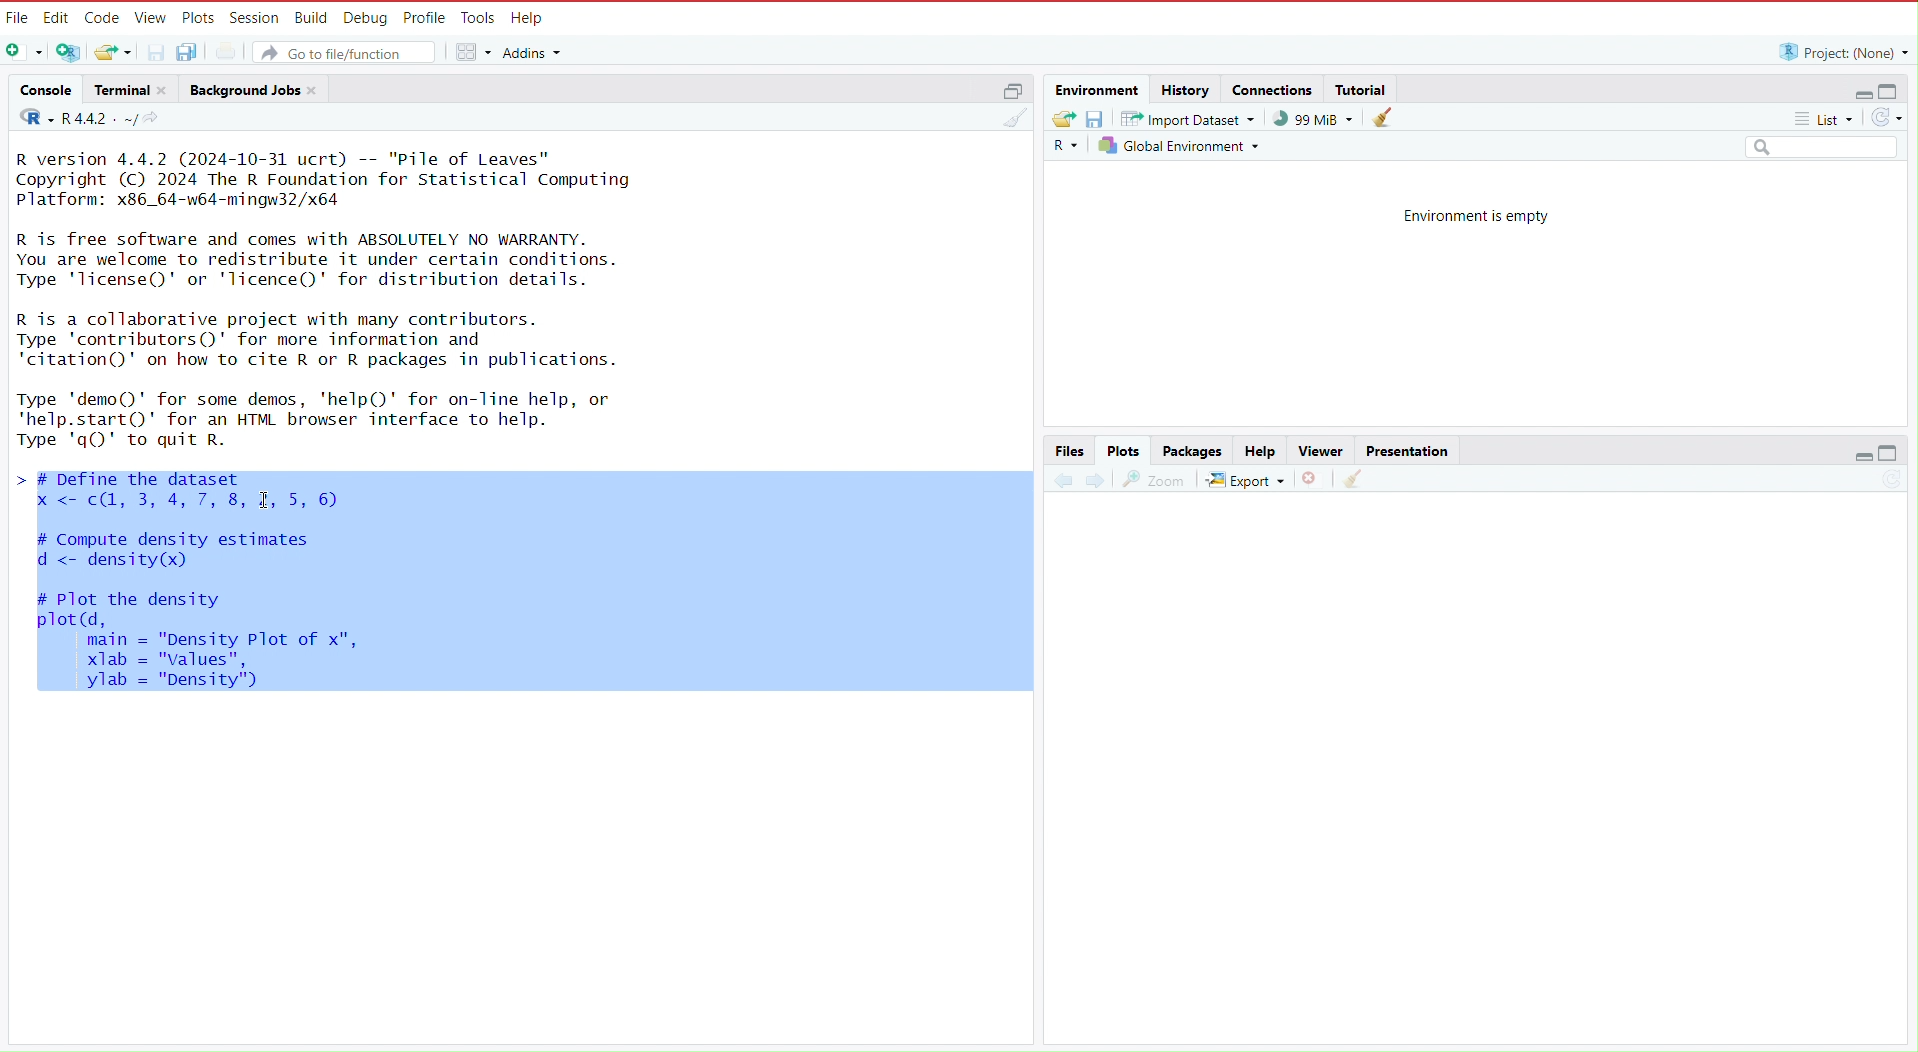 The image size is (1918, 1052). I want to click on help, so click(531, 16).